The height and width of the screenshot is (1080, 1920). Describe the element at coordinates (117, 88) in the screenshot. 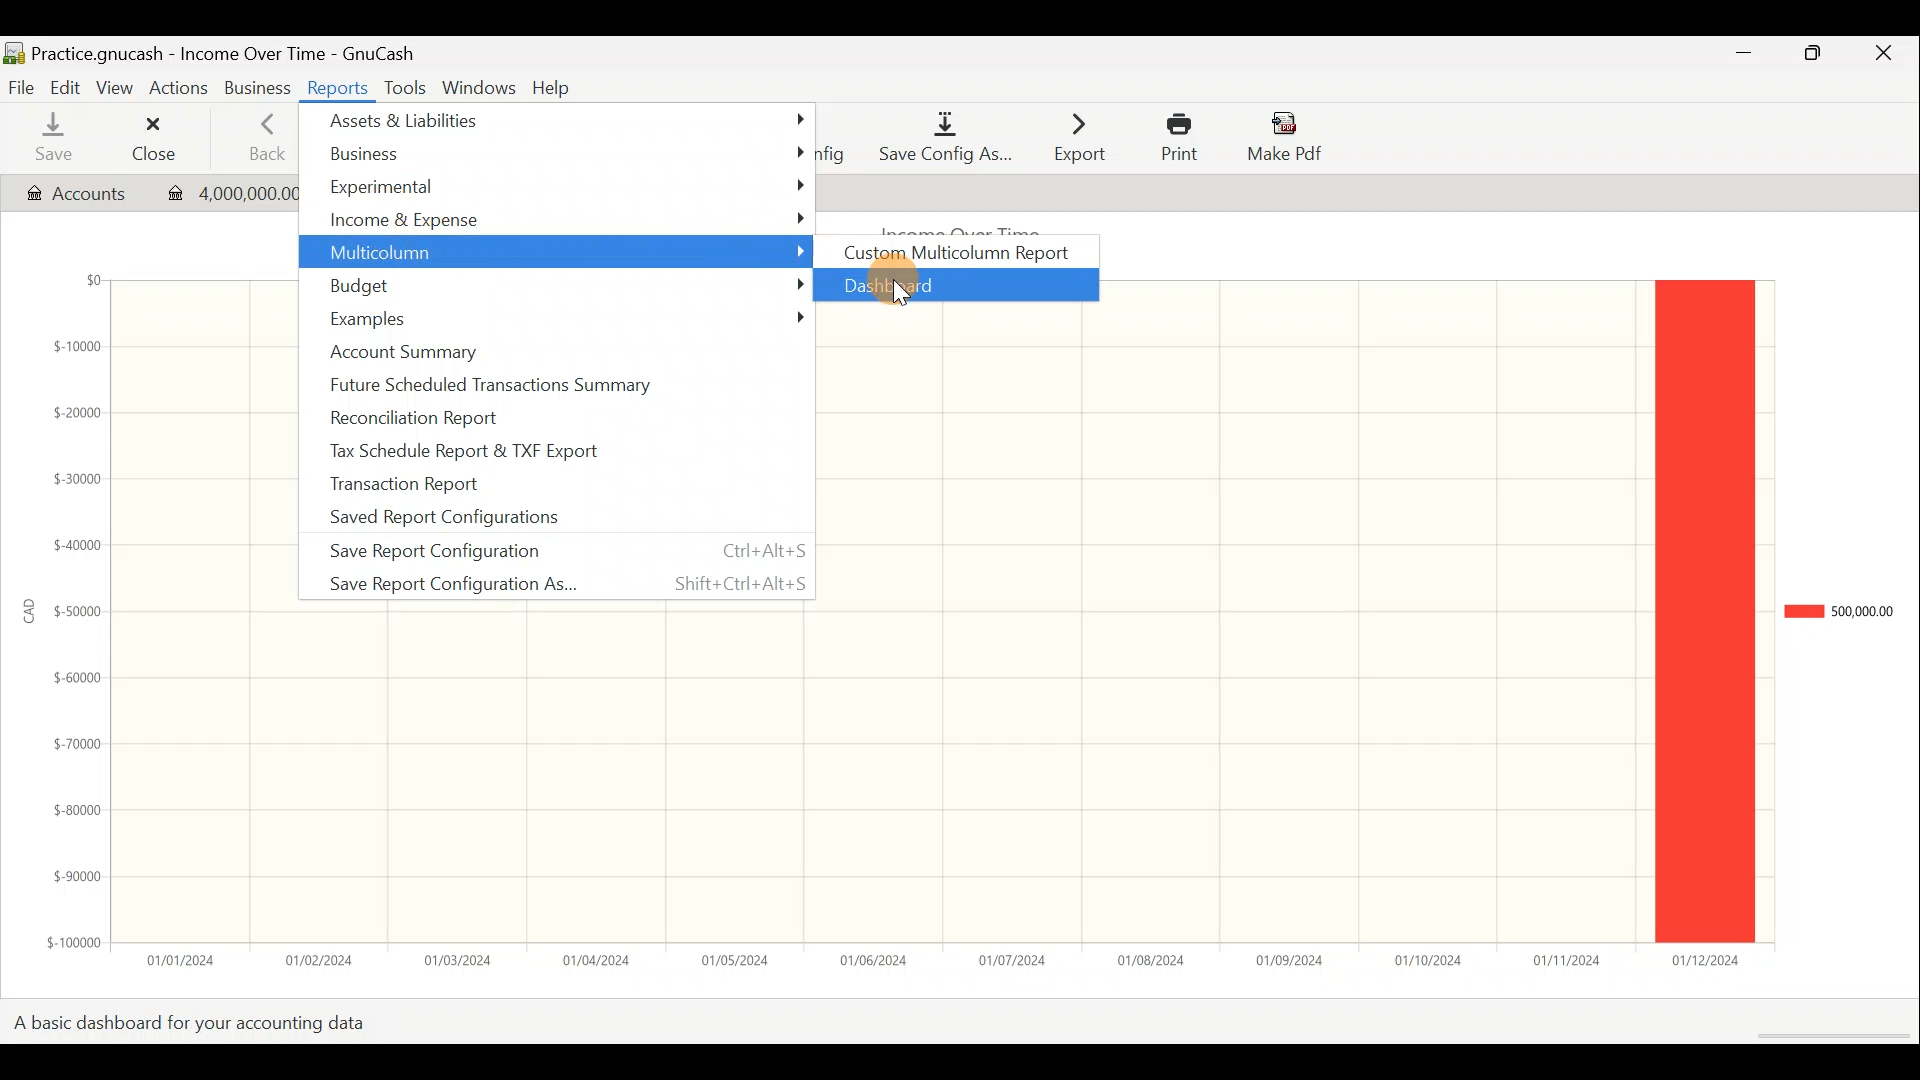

I see `View` at that location.